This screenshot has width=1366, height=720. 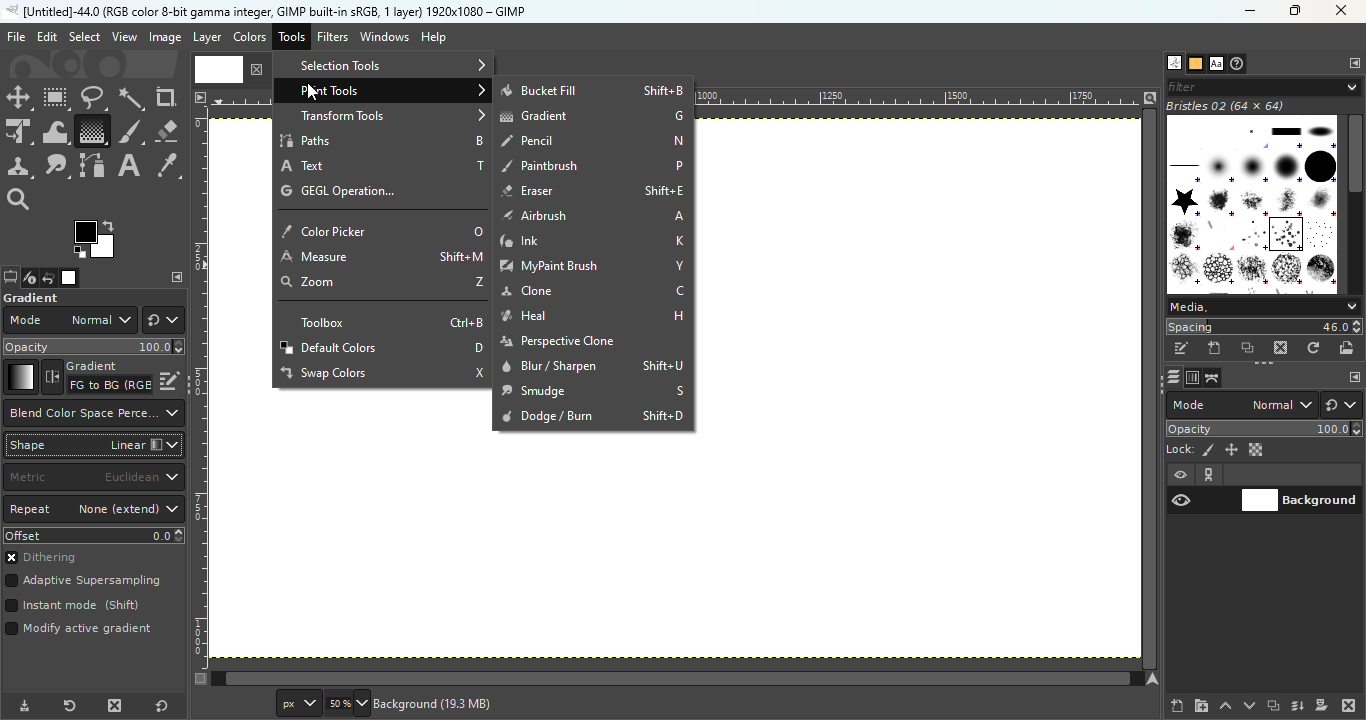 I want to click on Which color space to use when blending RGB gradient segments, so click(x=92, y=413).